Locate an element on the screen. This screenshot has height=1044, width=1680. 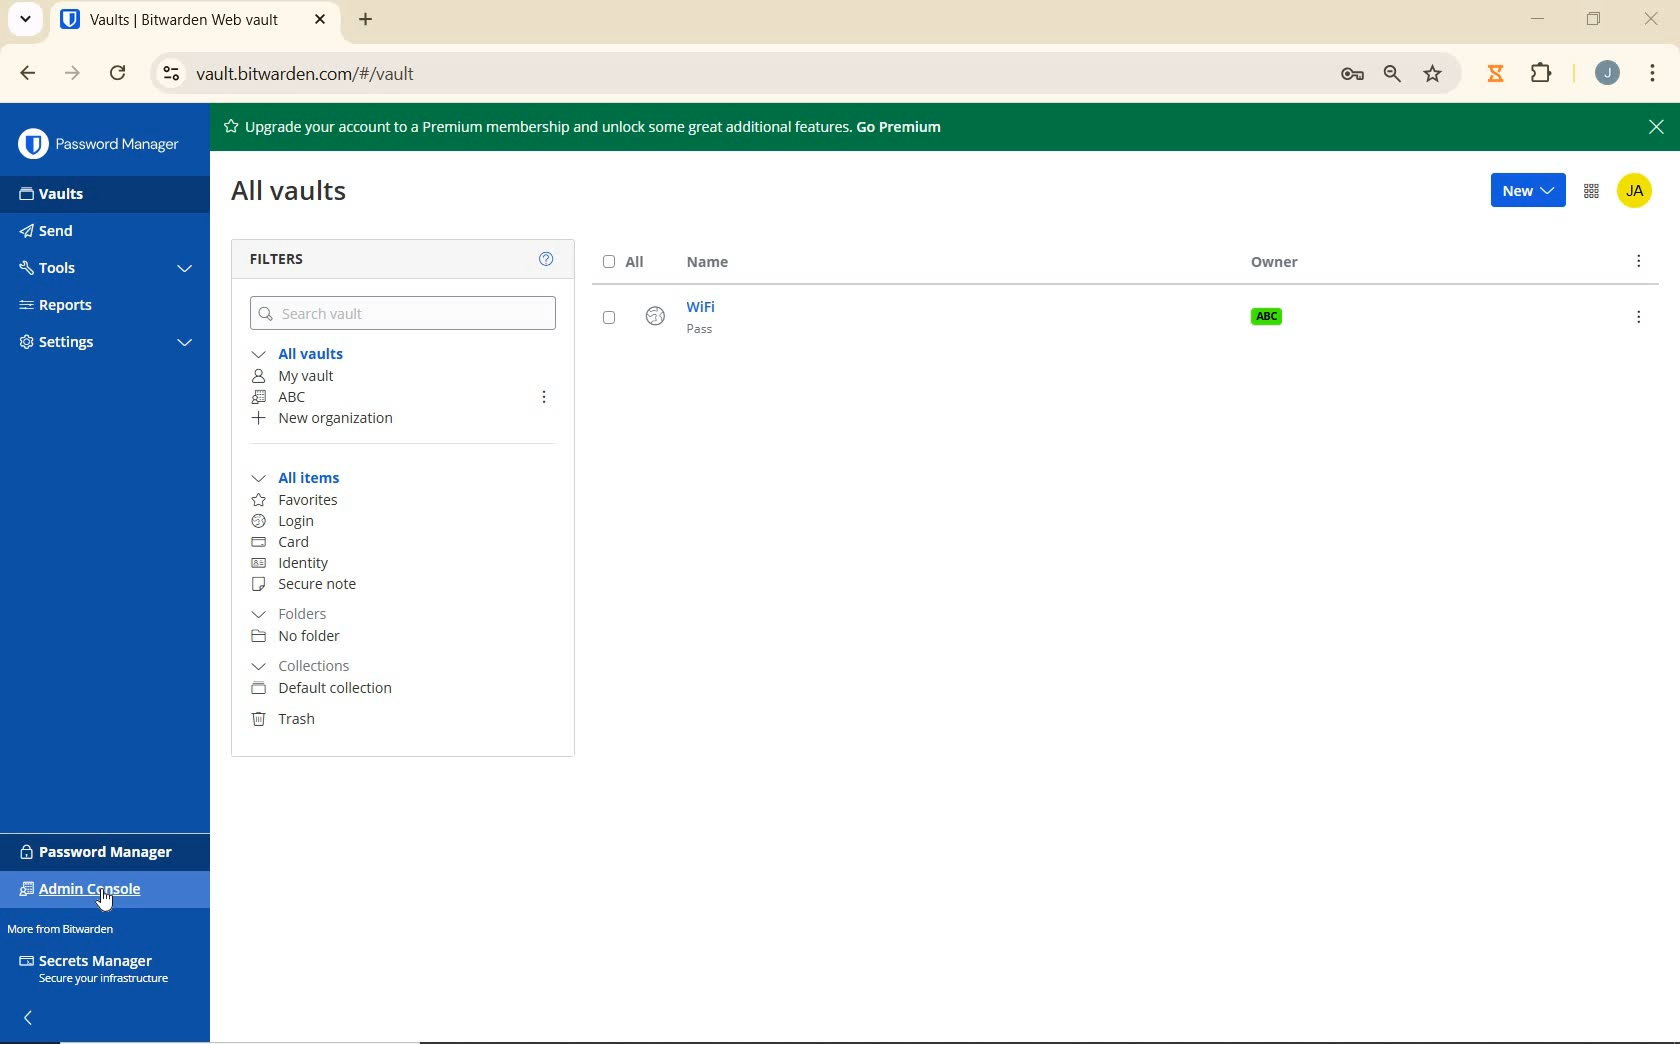
NAME is located at coordinates (710, 264).